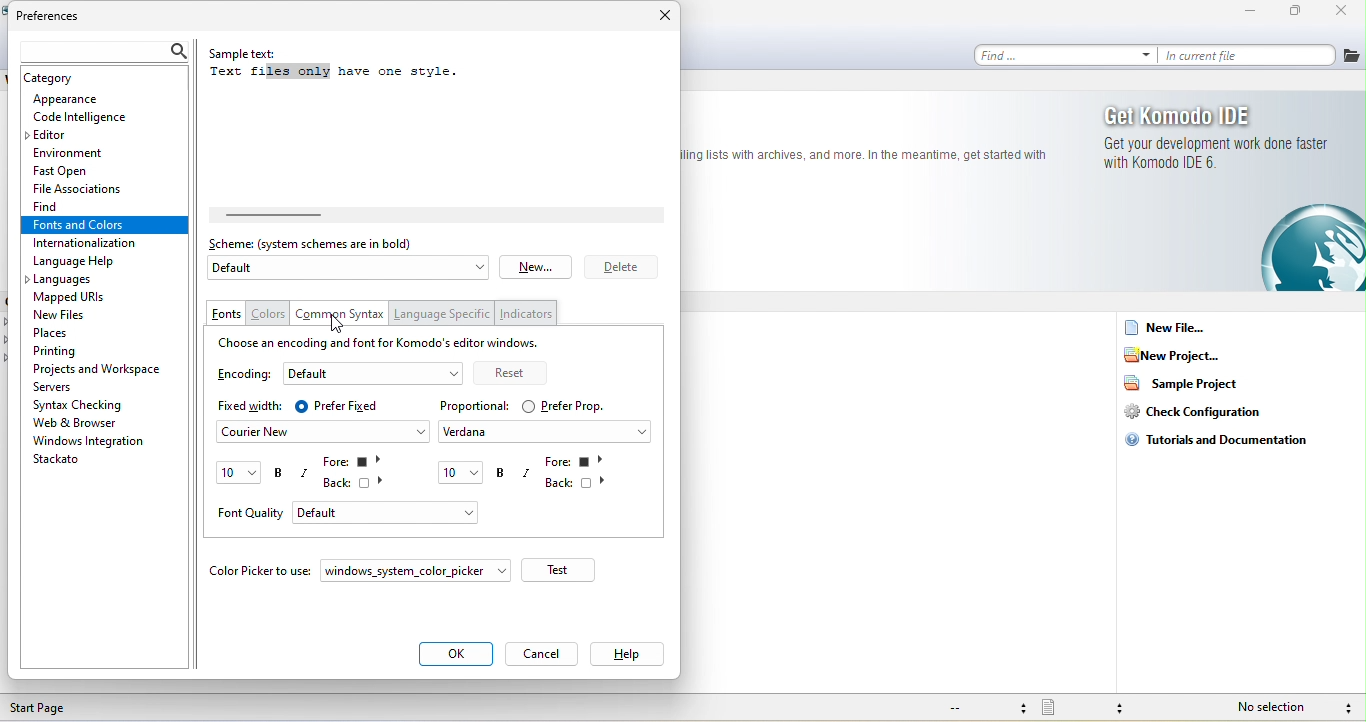 The height and width of the screenshot is (722, 1366). Describe the element at coordinates (1178, 326) in the screenshot. I see `new file` at that location.